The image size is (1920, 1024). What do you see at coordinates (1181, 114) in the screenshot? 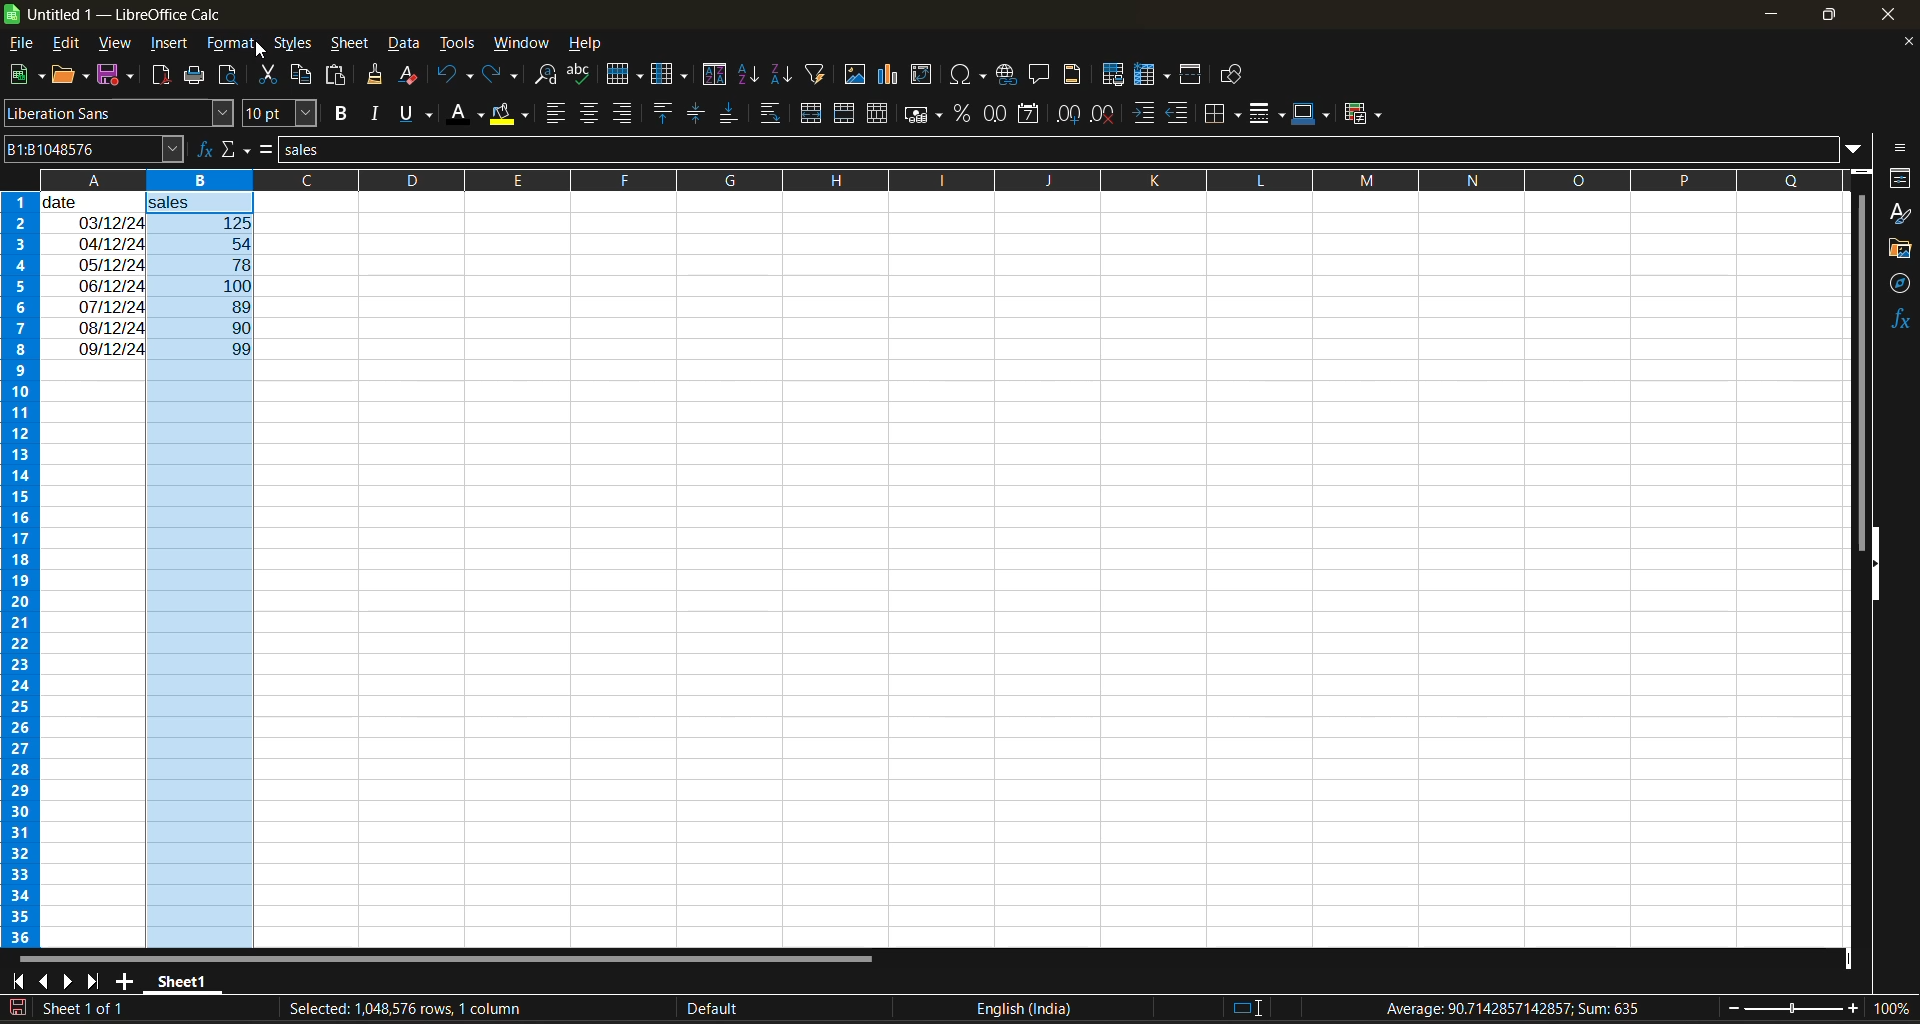
I see `decrease indent` at bounding box center [1181, 114].